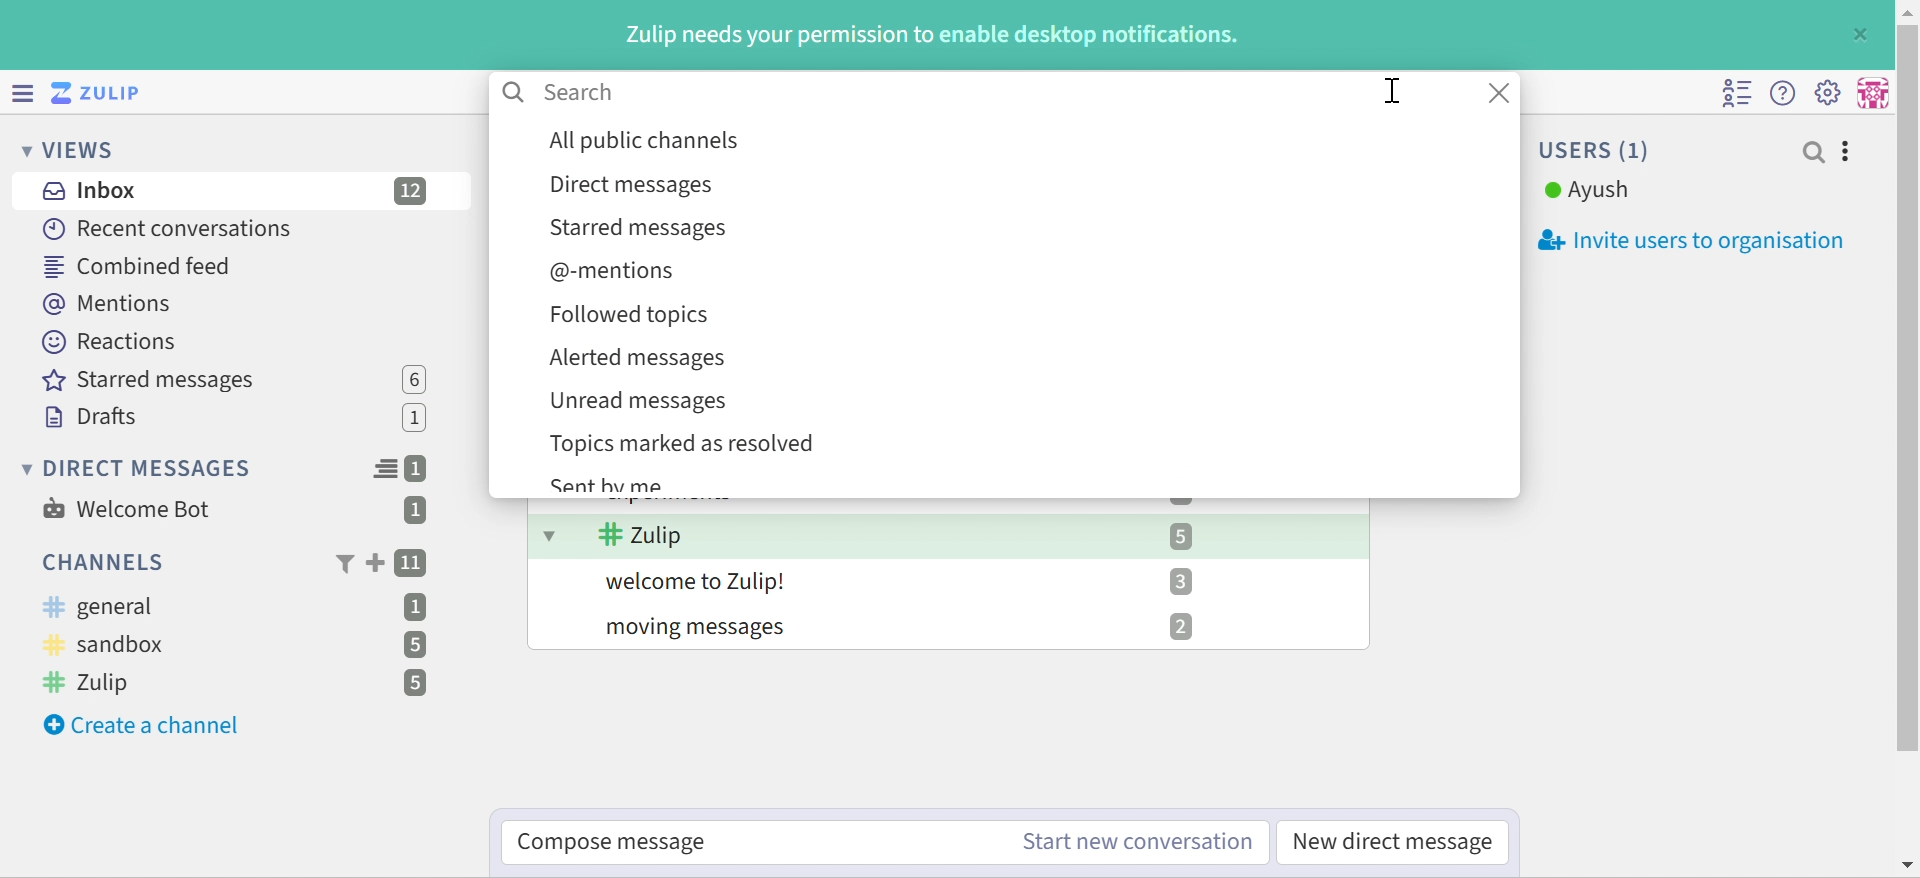 Image resolution: width=1920 pixels, height=878 pixels. Describe the element at coordinates (641, 535) in the screenshot. I see `#Zulip` at that location.